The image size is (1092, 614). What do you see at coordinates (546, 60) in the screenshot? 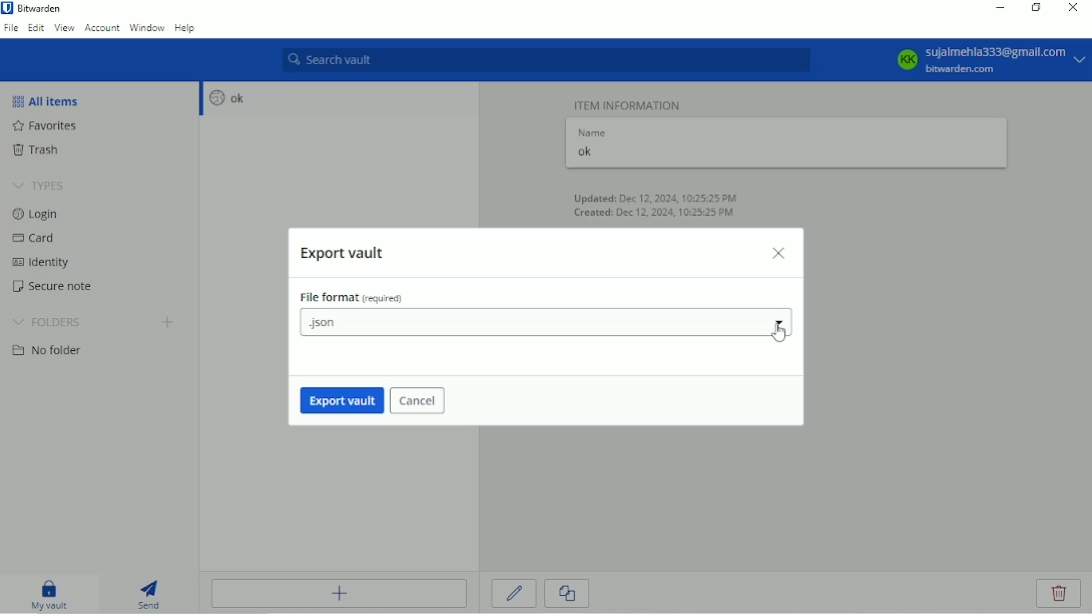
I see `Search vault` at bounding box center [546, 60].